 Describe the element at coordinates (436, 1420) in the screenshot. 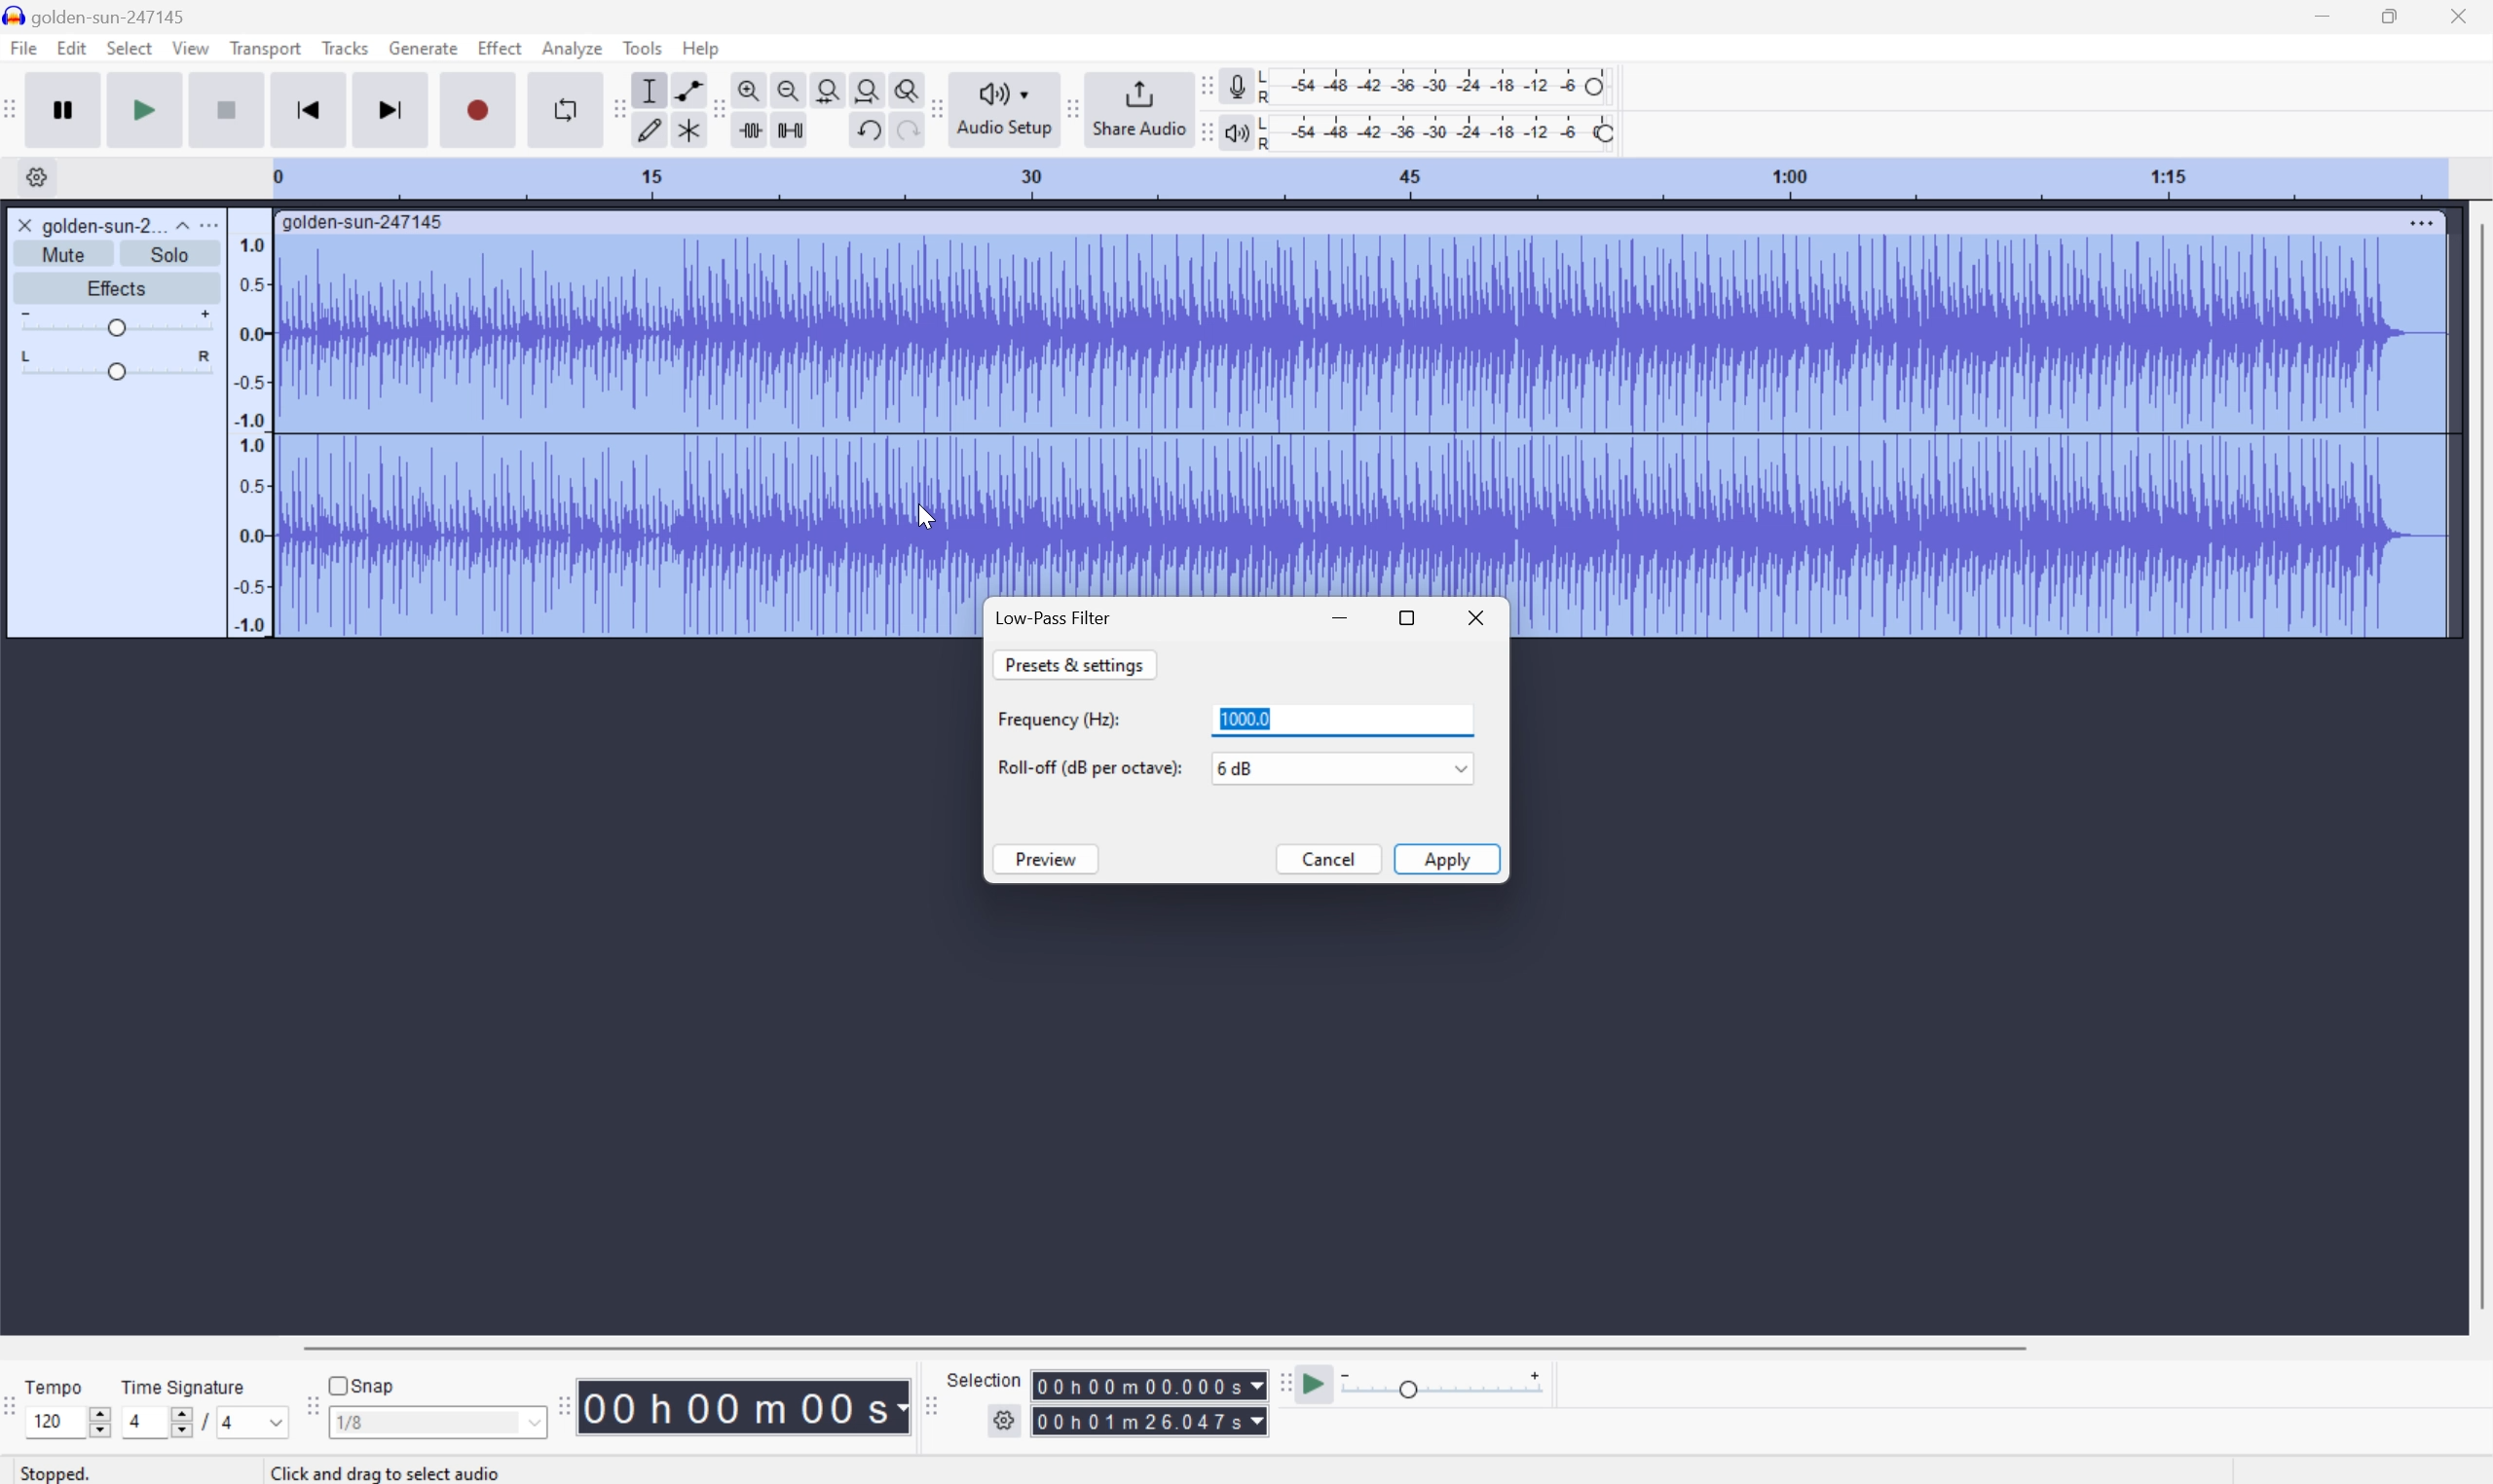

I see `1/8` at that location.